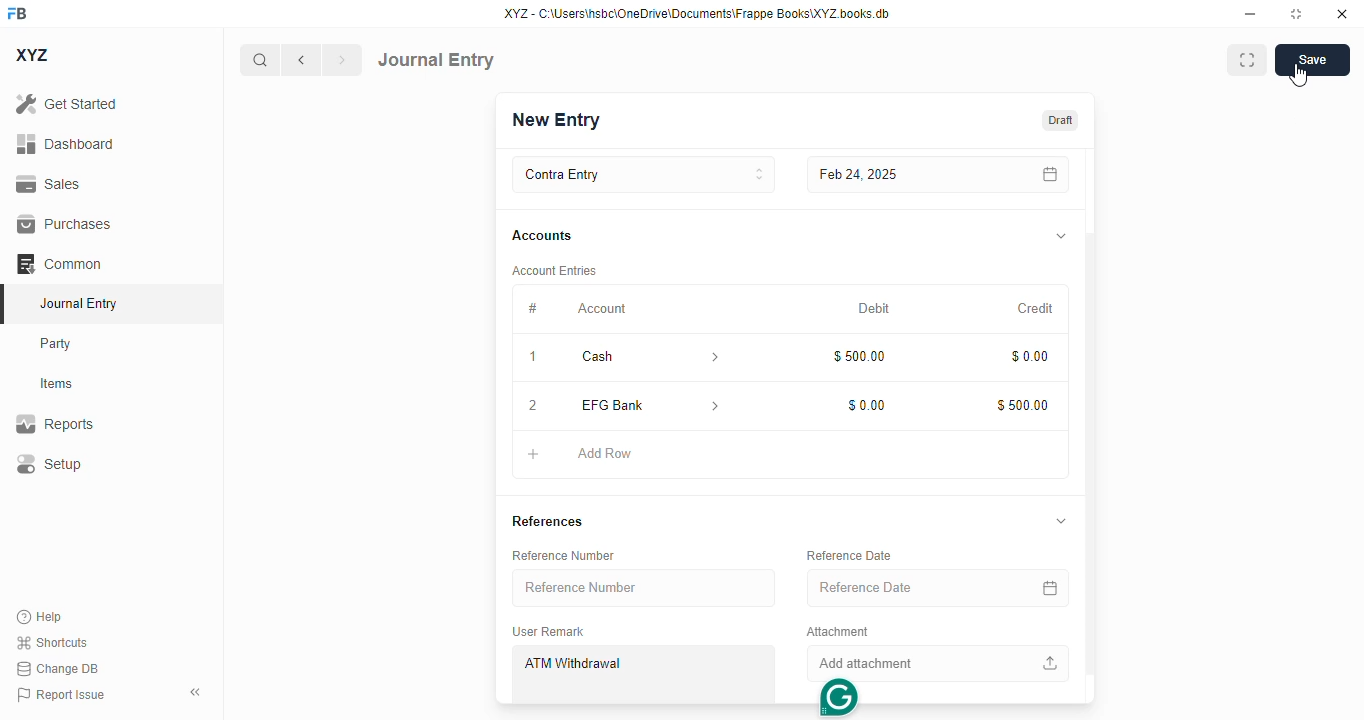 This screenshot has width=1364, height=720. Describe the element at coordinates (67, 104) in the screenshot. I see `get started` at that location.